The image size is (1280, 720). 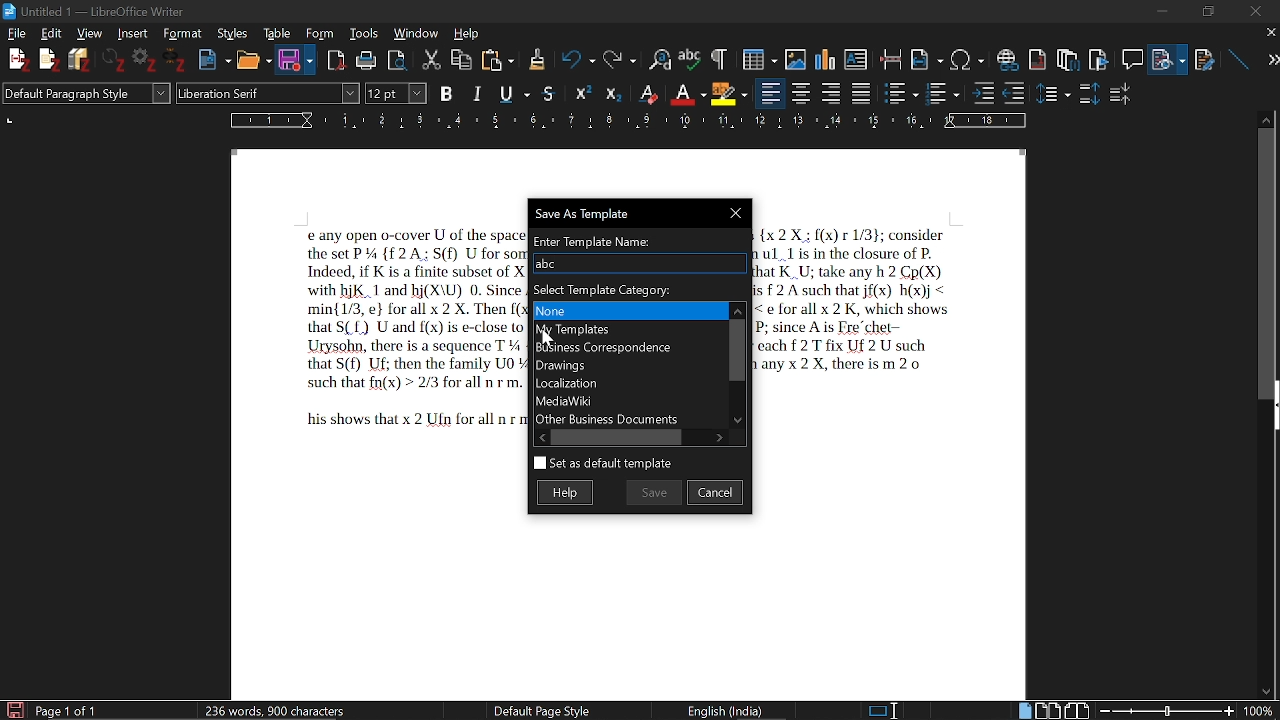 I want to click on Page 1 of 1, so click(x=69, y=710).